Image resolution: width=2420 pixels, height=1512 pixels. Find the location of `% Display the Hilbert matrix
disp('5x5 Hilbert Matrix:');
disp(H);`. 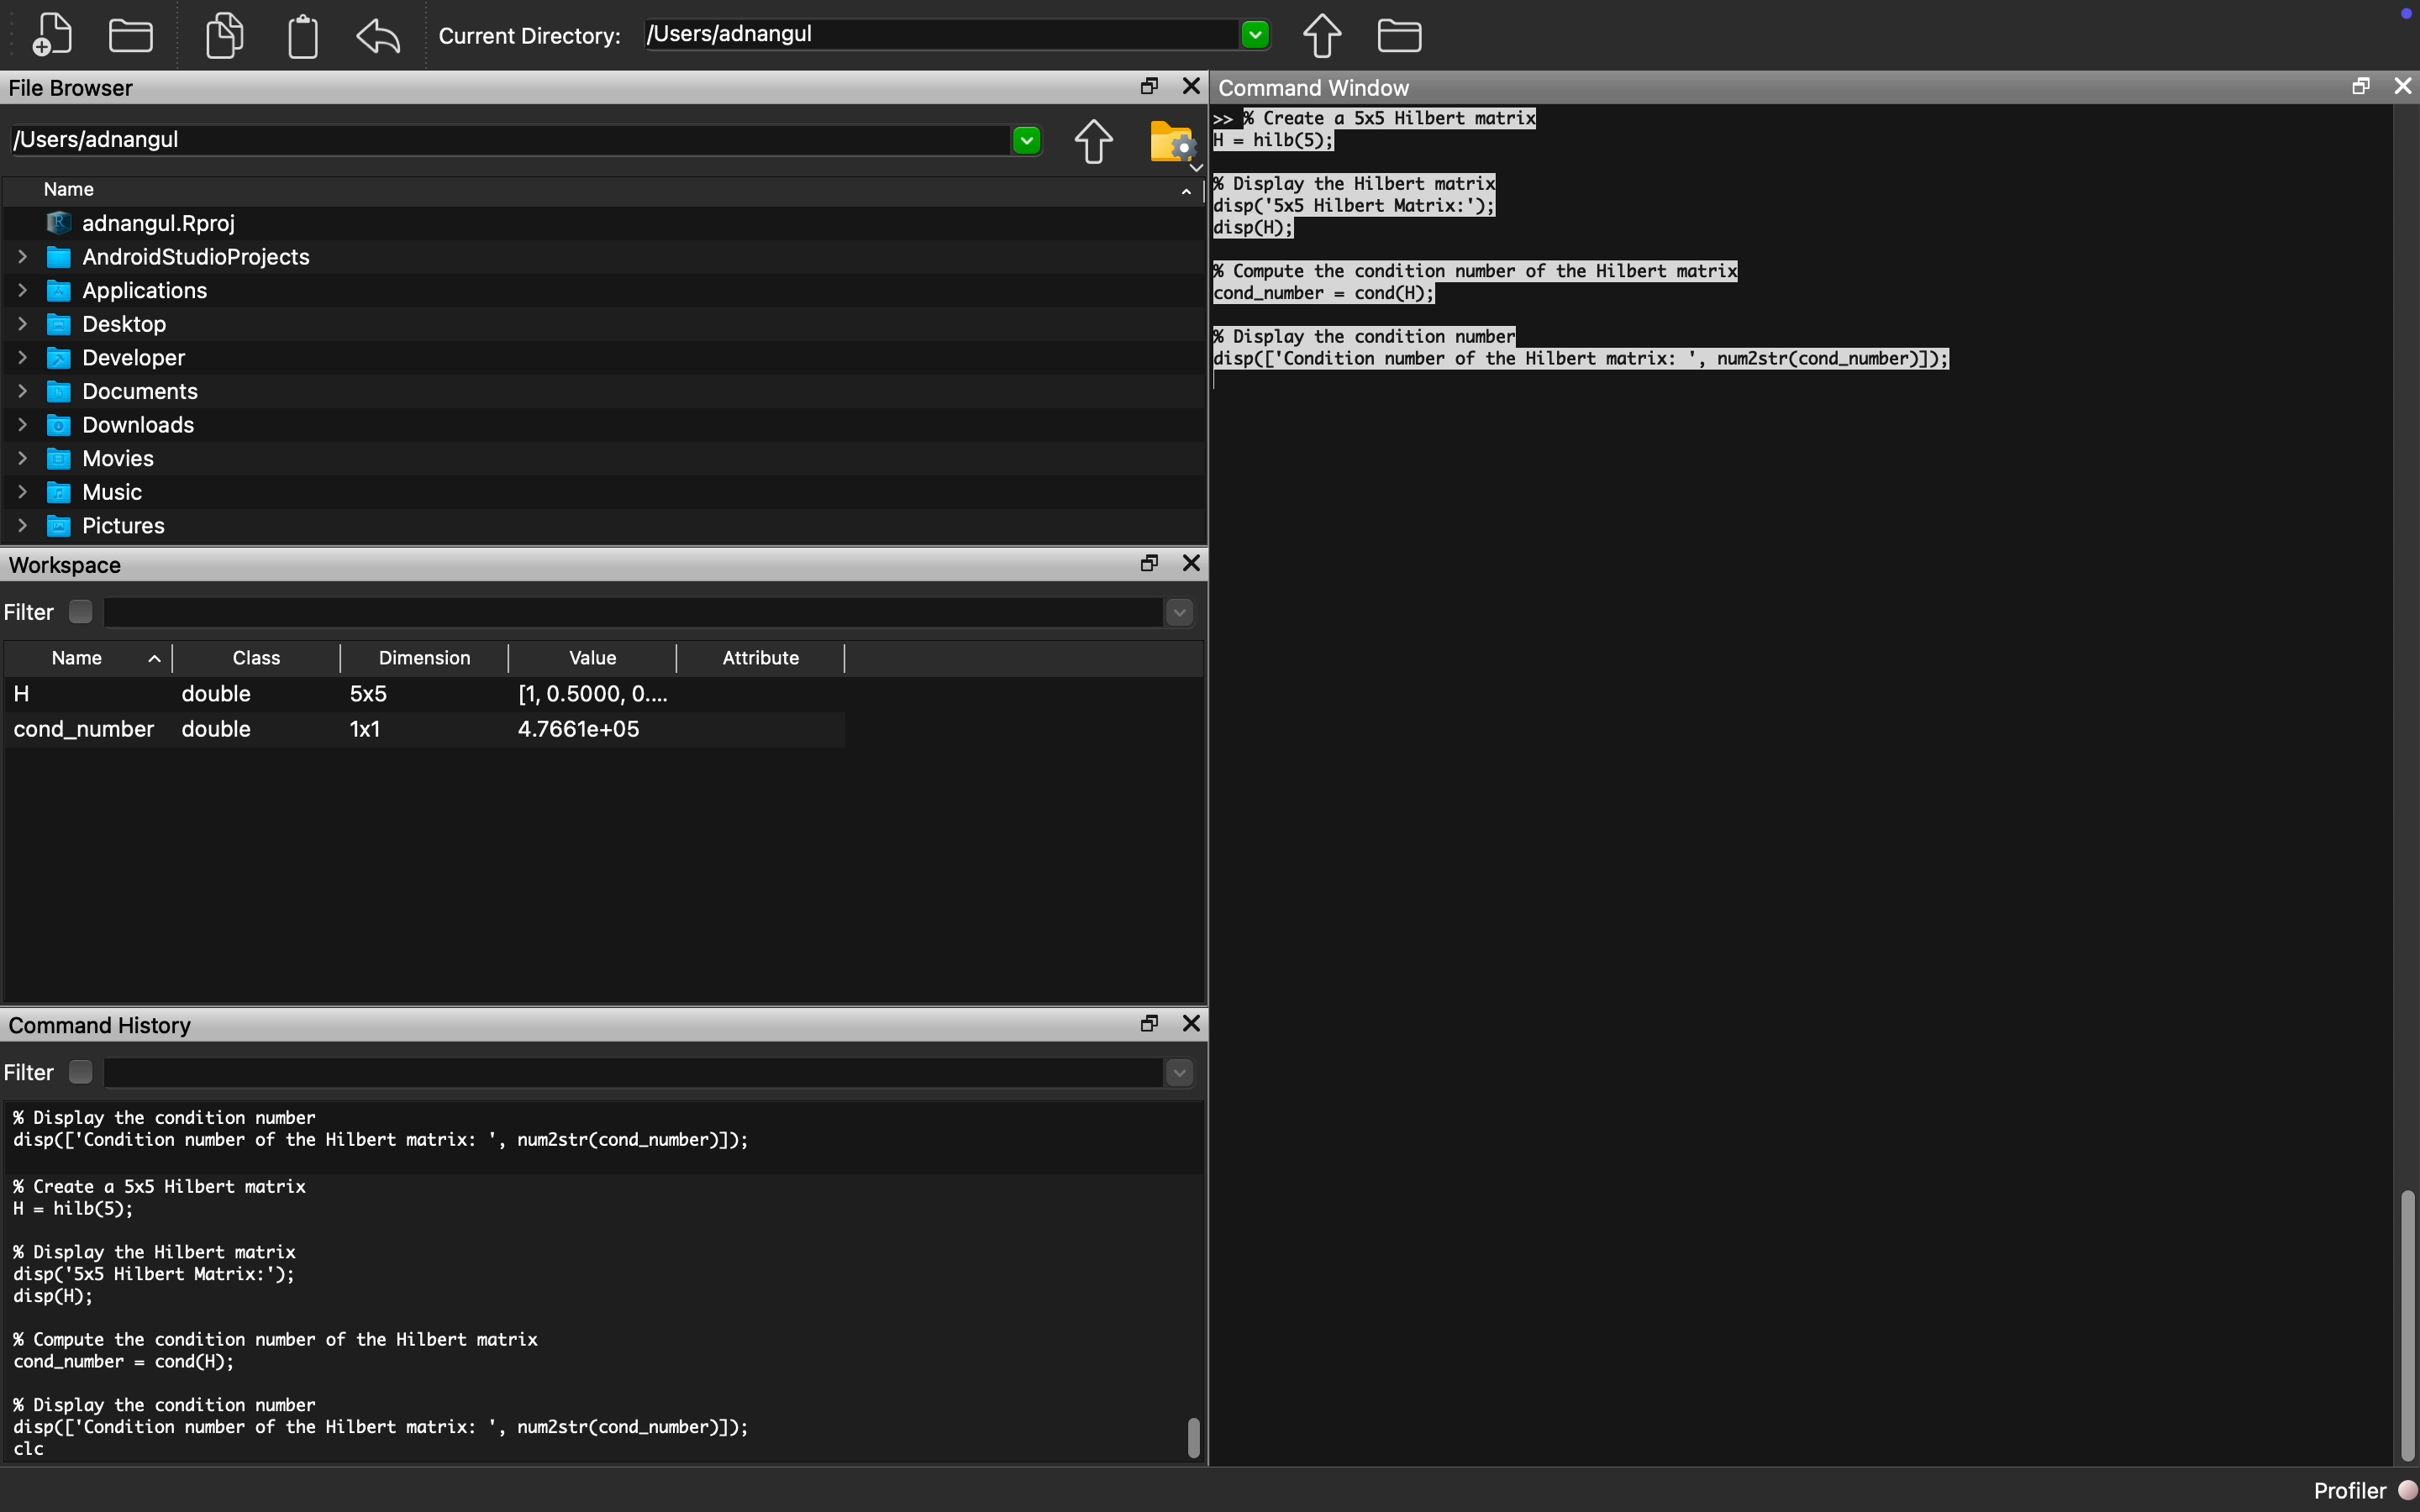

% Display the Hilbert matrix
disp('5x5 Hilbert Matrix:');
disp(H); is located at coordinates (168, 1274).